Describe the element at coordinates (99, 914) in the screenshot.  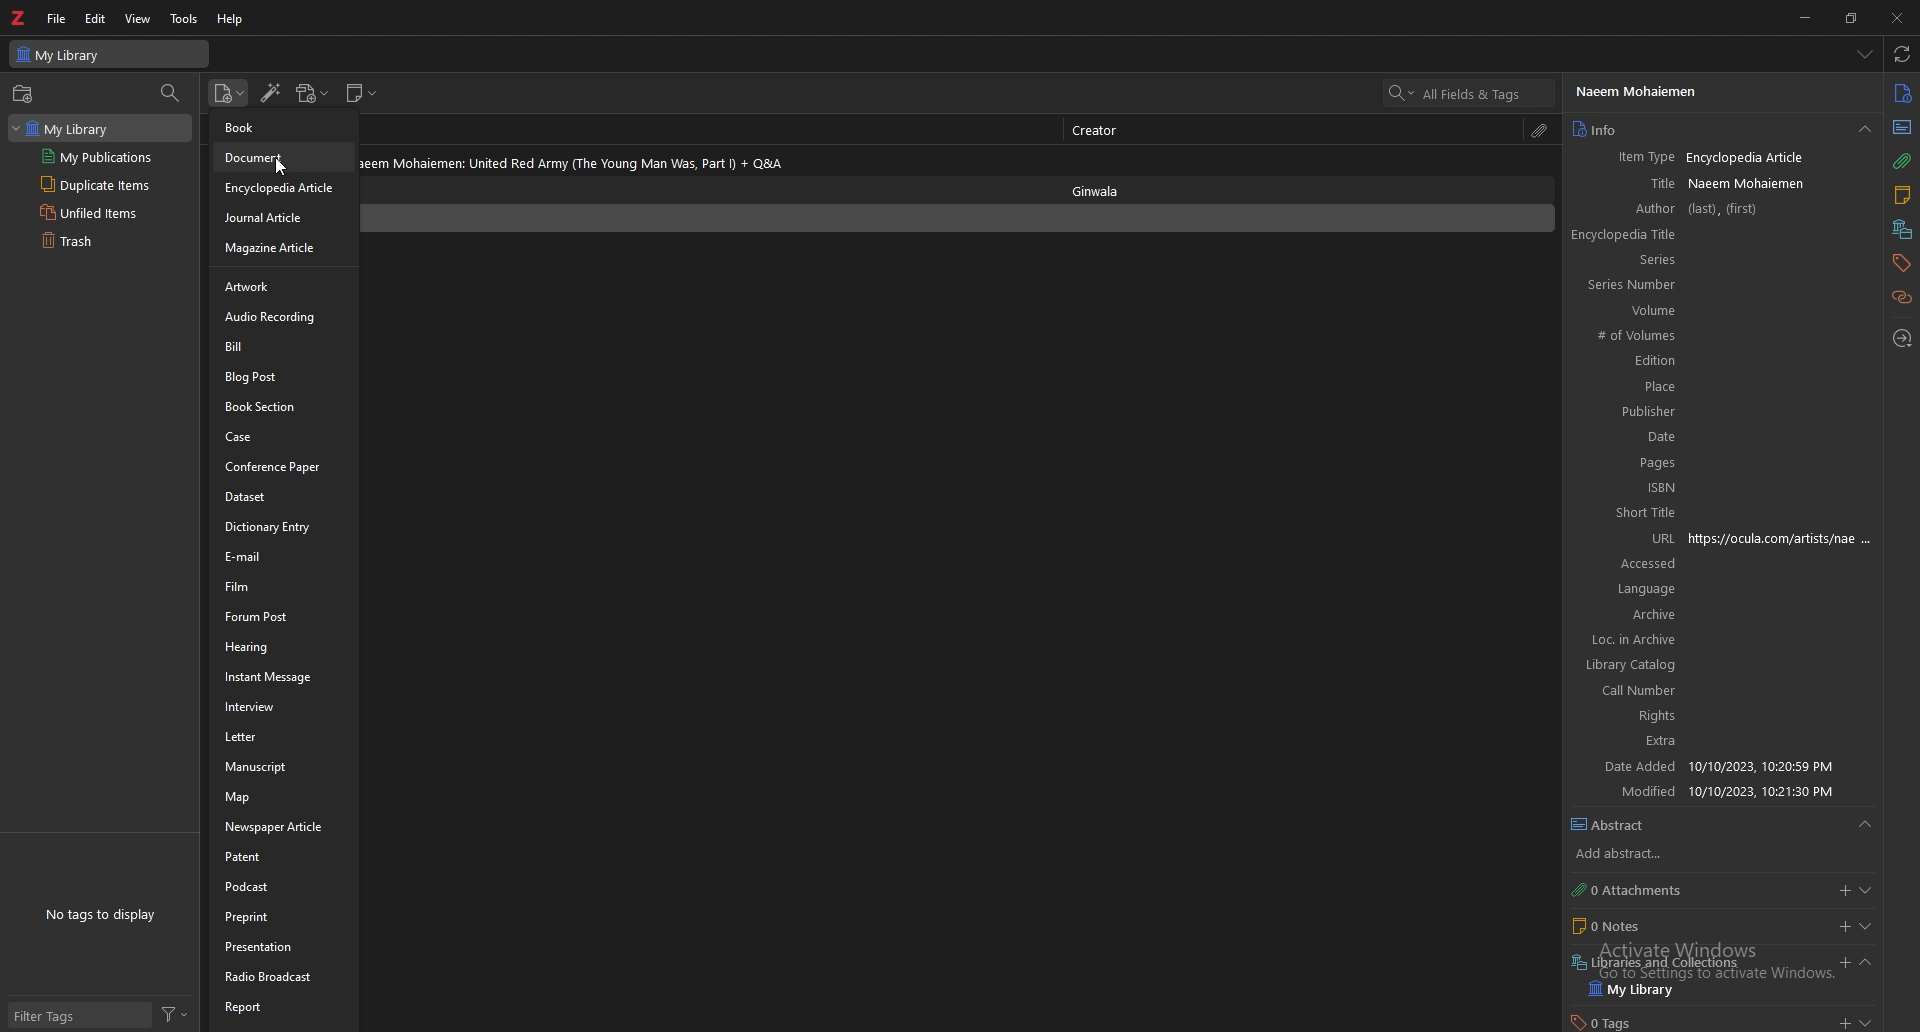
I see `no tags to display` at that location.